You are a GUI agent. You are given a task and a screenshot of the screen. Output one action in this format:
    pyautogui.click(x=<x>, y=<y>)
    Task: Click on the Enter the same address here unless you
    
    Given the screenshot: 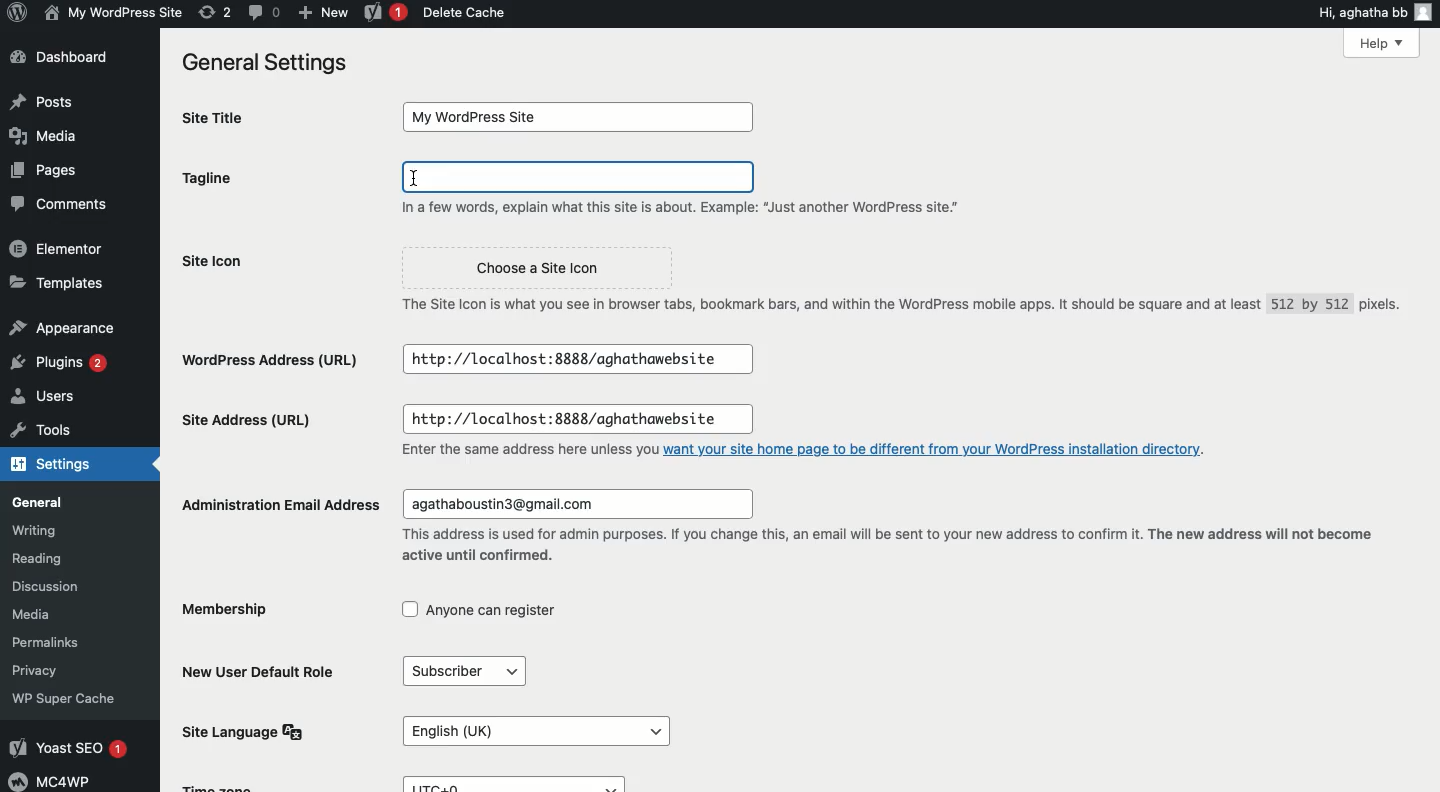 What is the action you would take?
    pyautogui.click(x=516, y=449)
    